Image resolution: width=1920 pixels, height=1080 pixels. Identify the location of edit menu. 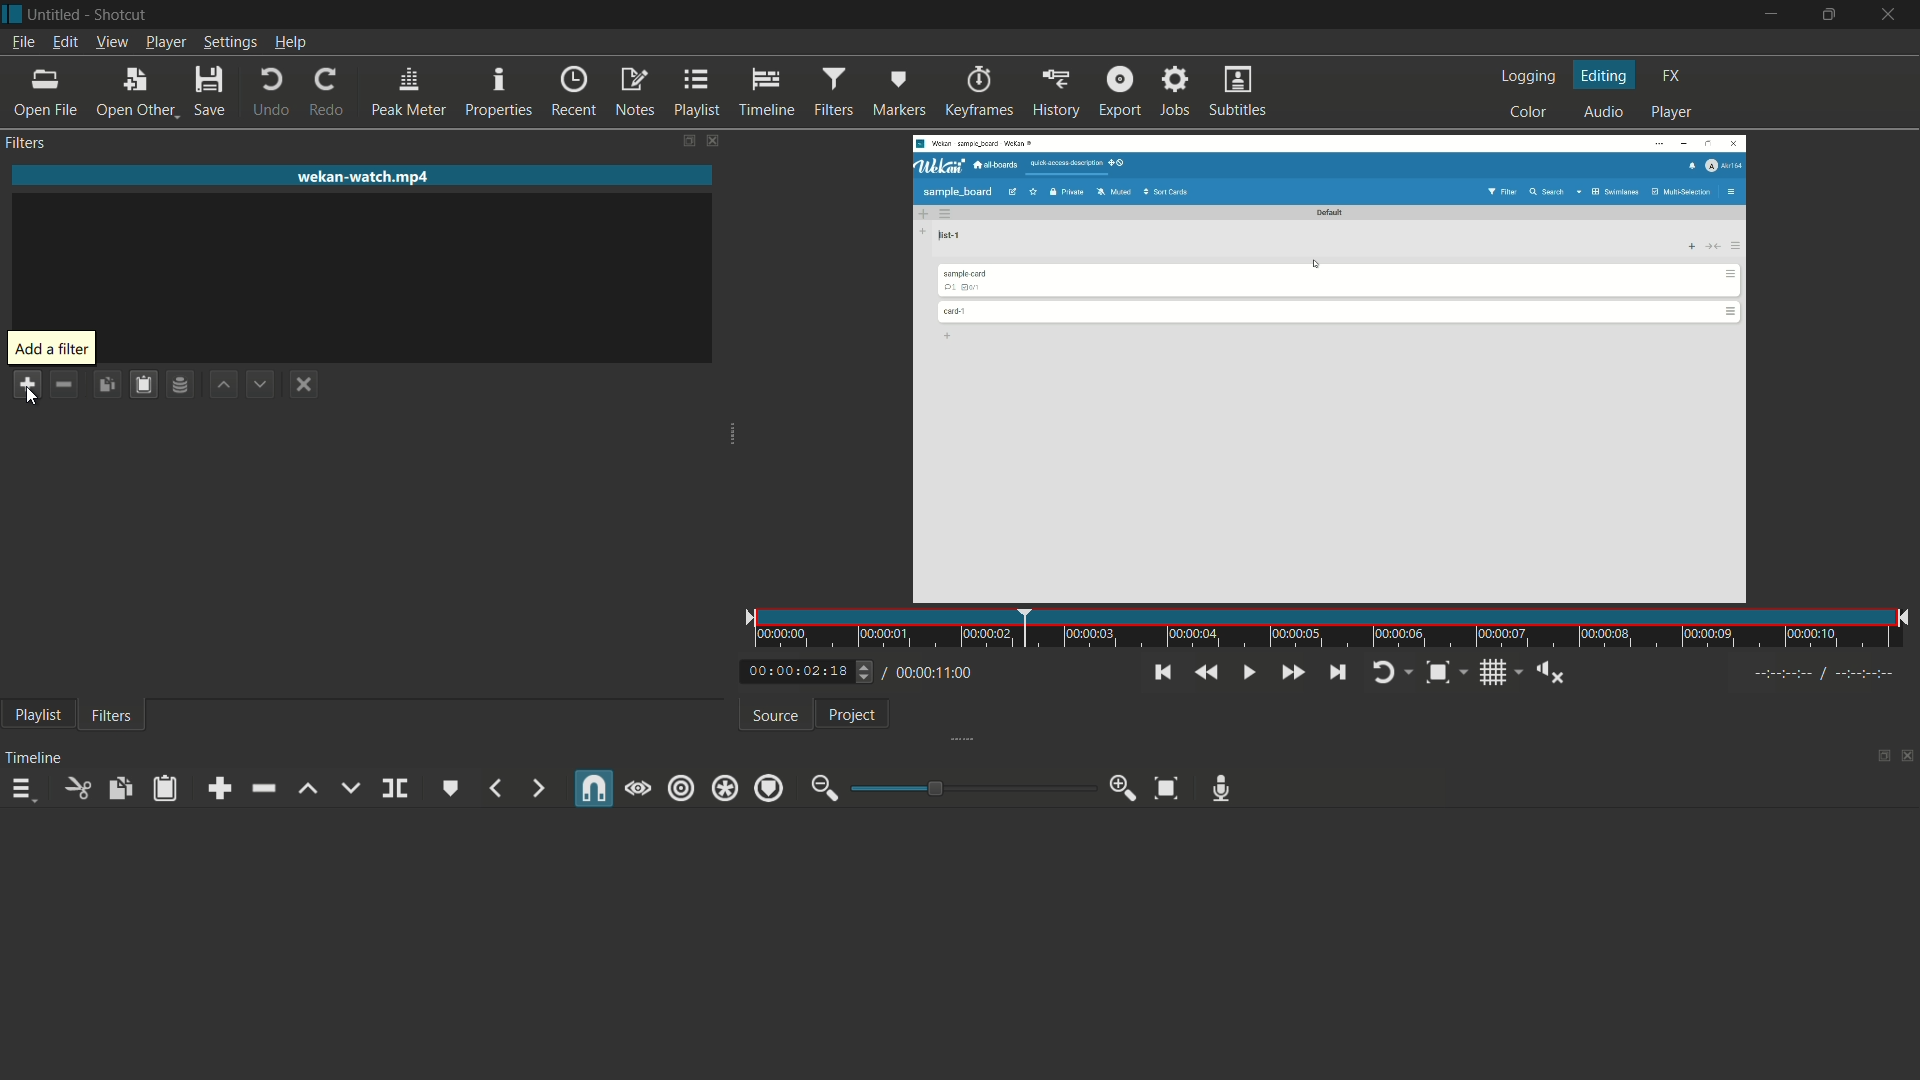
(67, 43).